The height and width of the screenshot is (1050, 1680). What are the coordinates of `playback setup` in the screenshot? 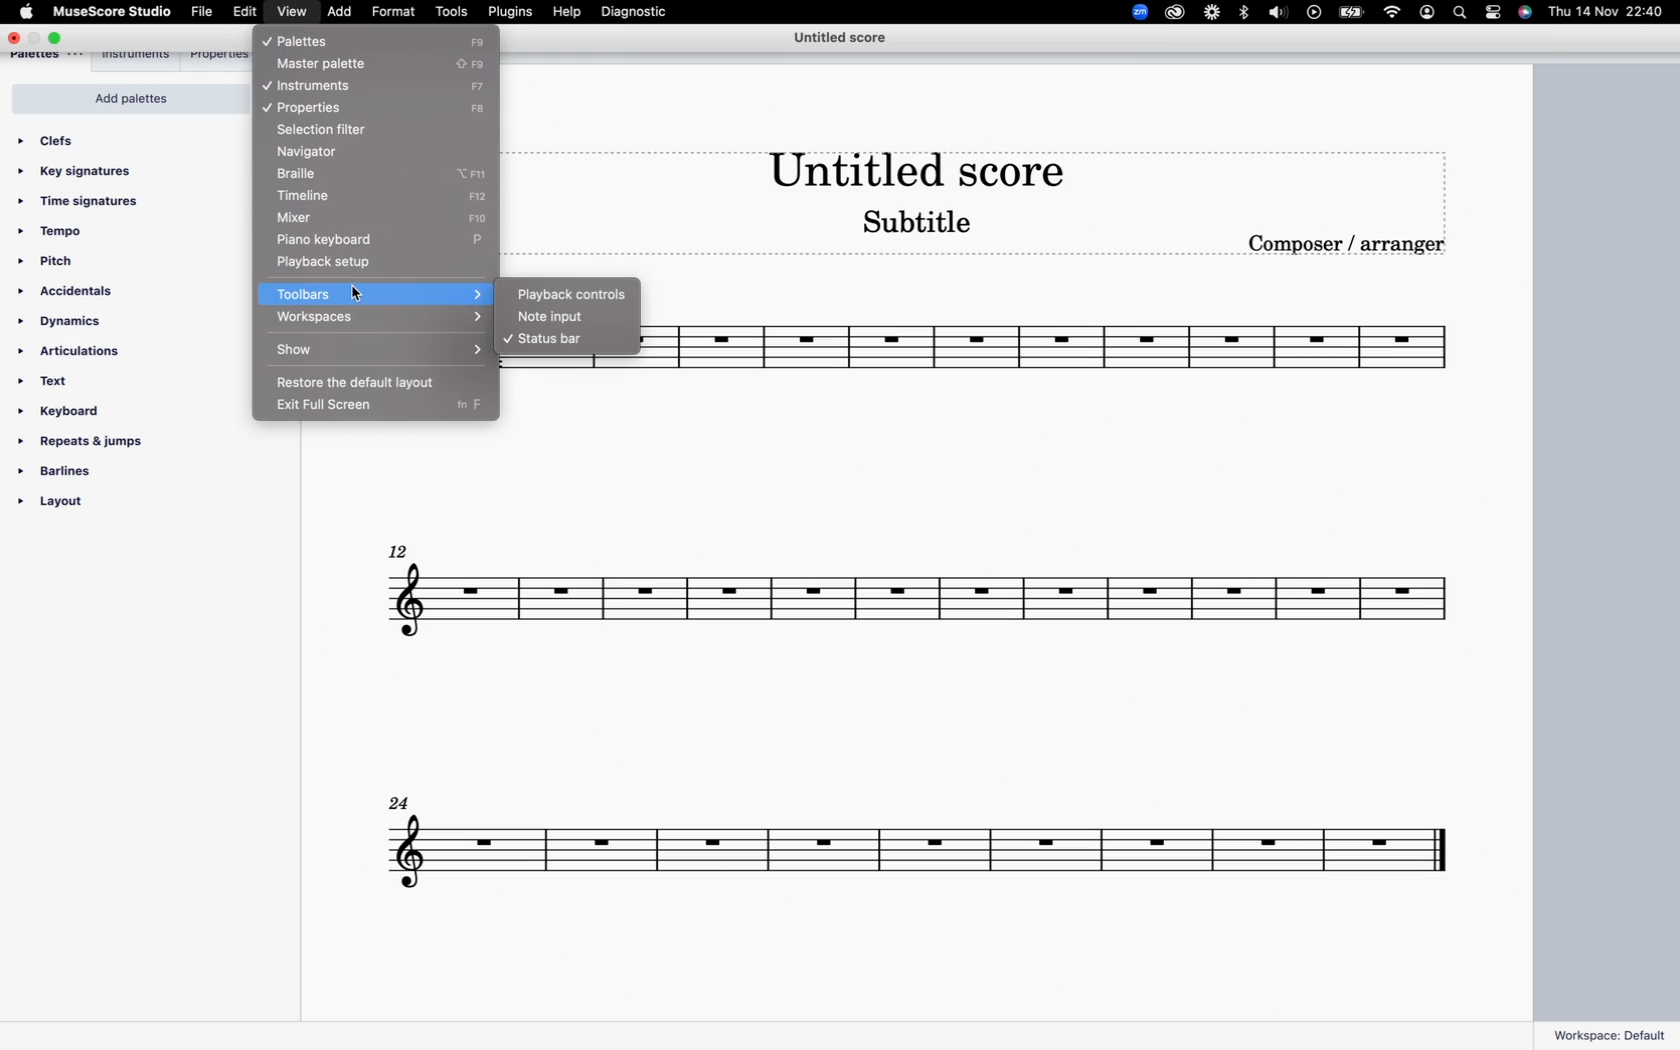 It's located at (342, 264).